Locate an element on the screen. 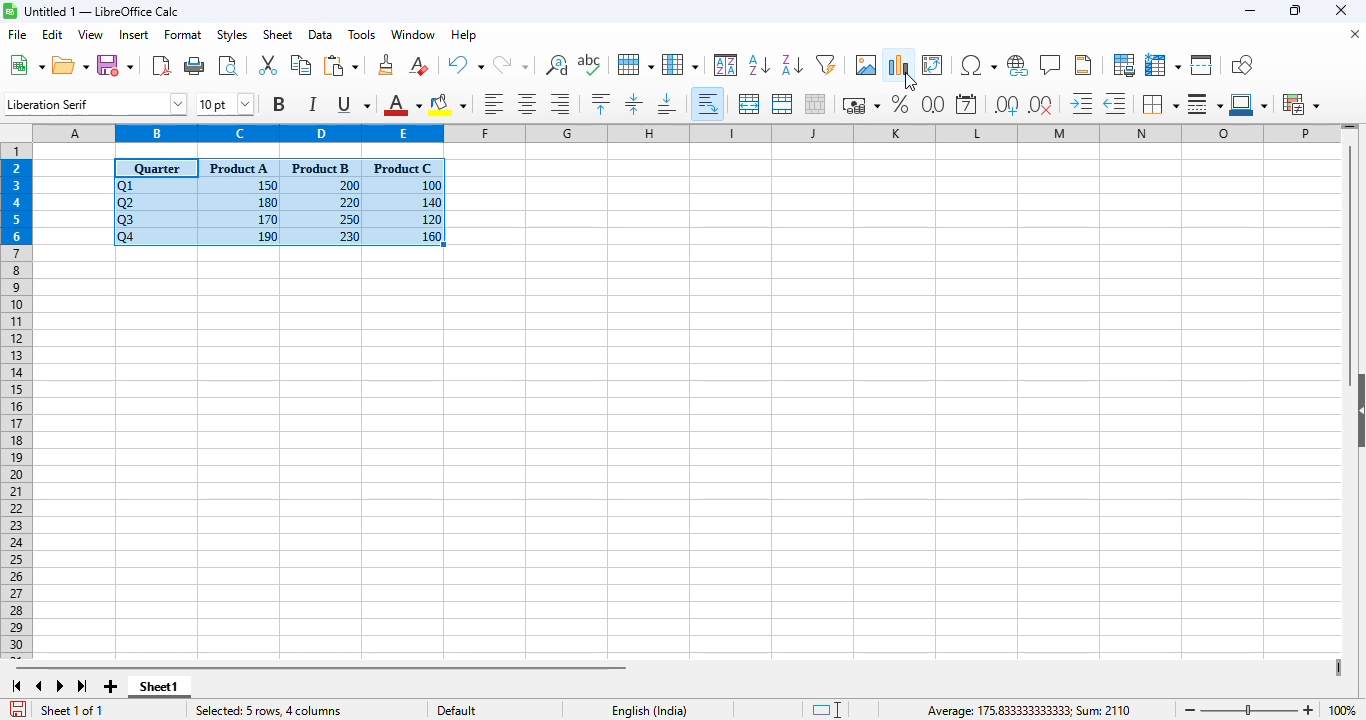 The image size is (1366, 720). edit is located at coordinates (53, 34).